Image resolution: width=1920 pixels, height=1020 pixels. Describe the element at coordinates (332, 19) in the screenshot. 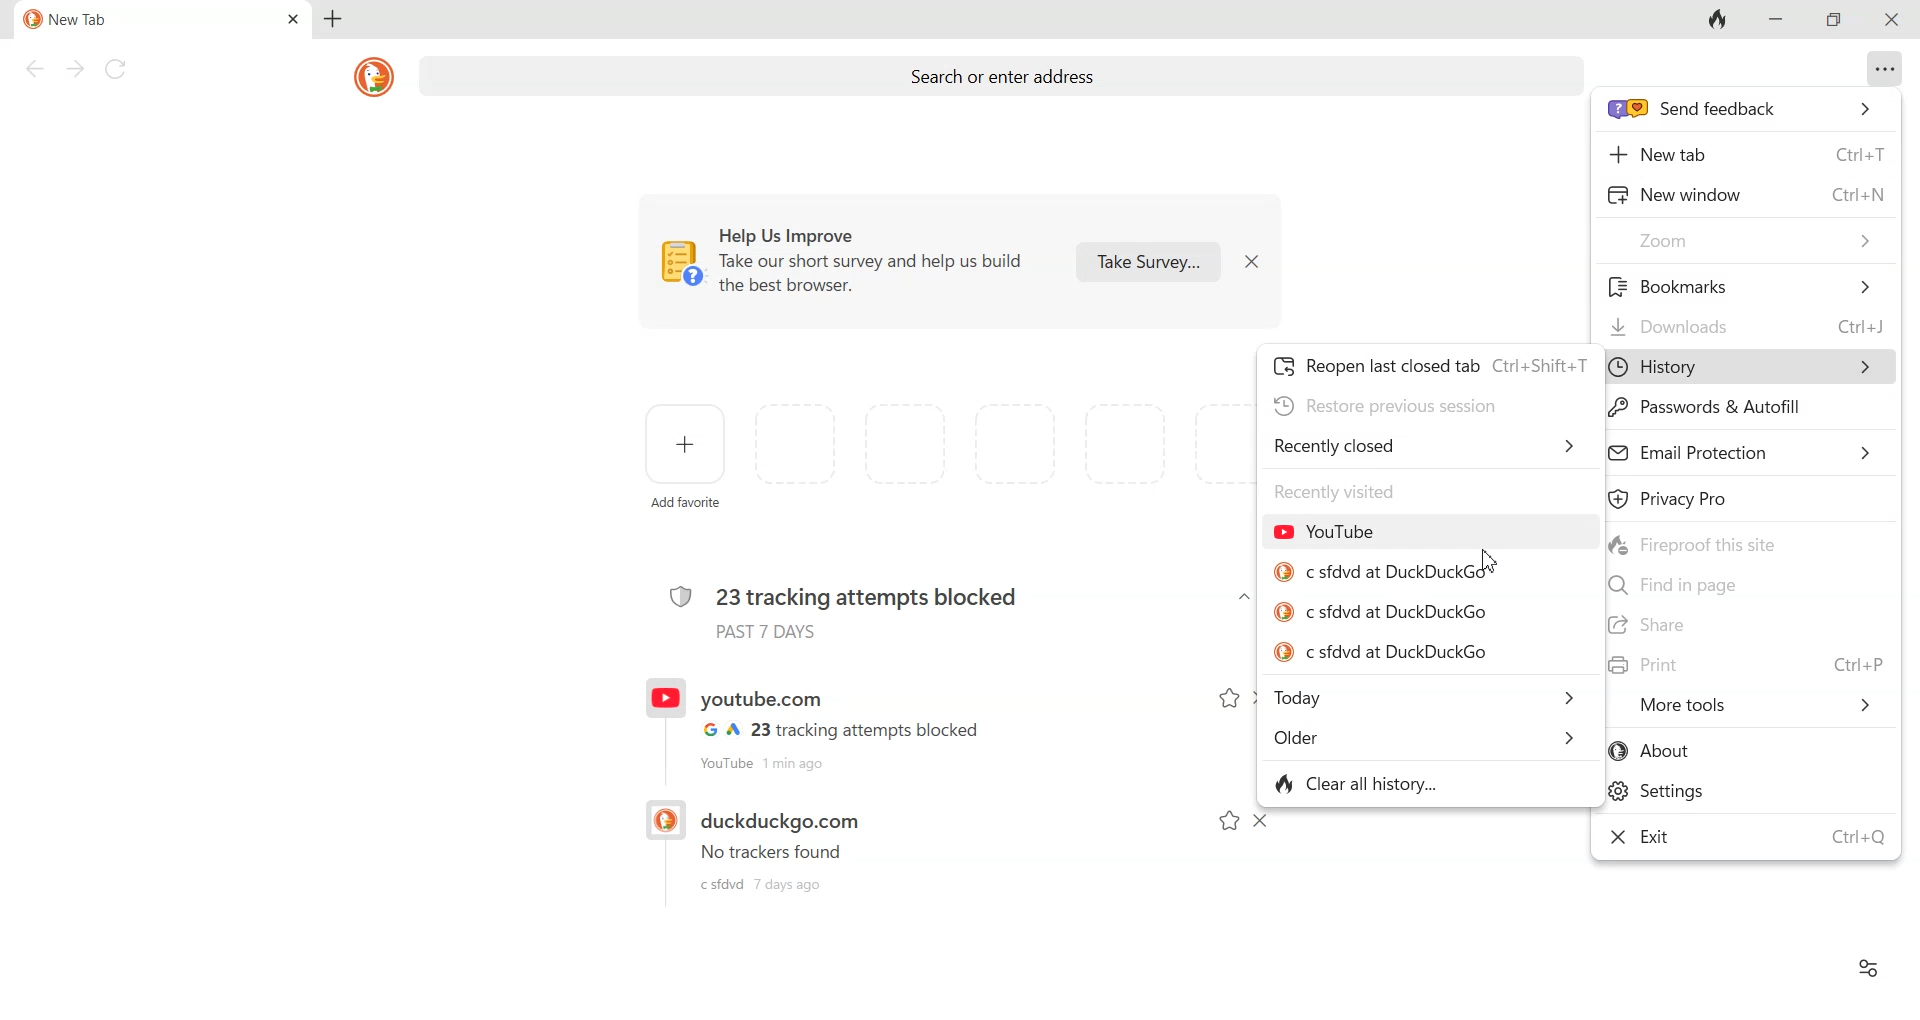

I see `Add new tab` at that location.